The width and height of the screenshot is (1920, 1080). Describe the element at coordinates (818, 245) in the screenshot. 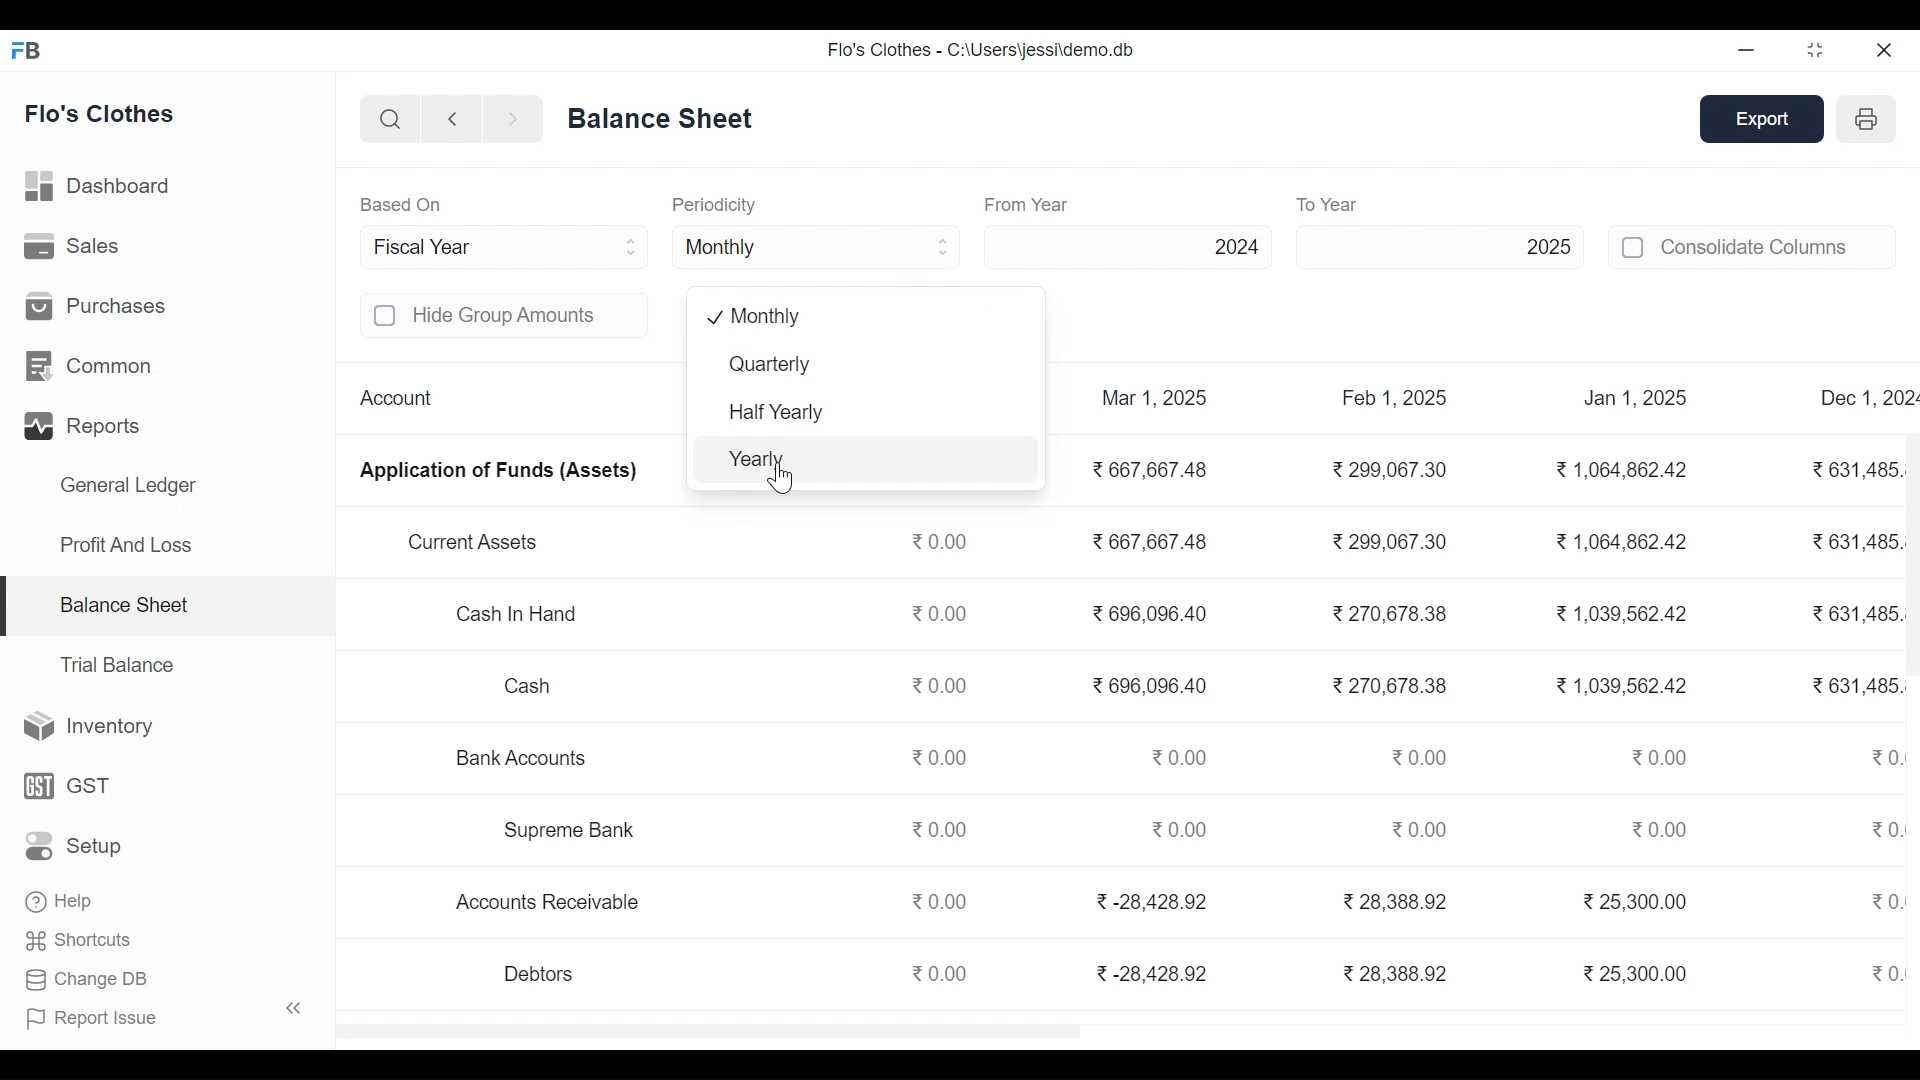

I see `Monthly` at that location.